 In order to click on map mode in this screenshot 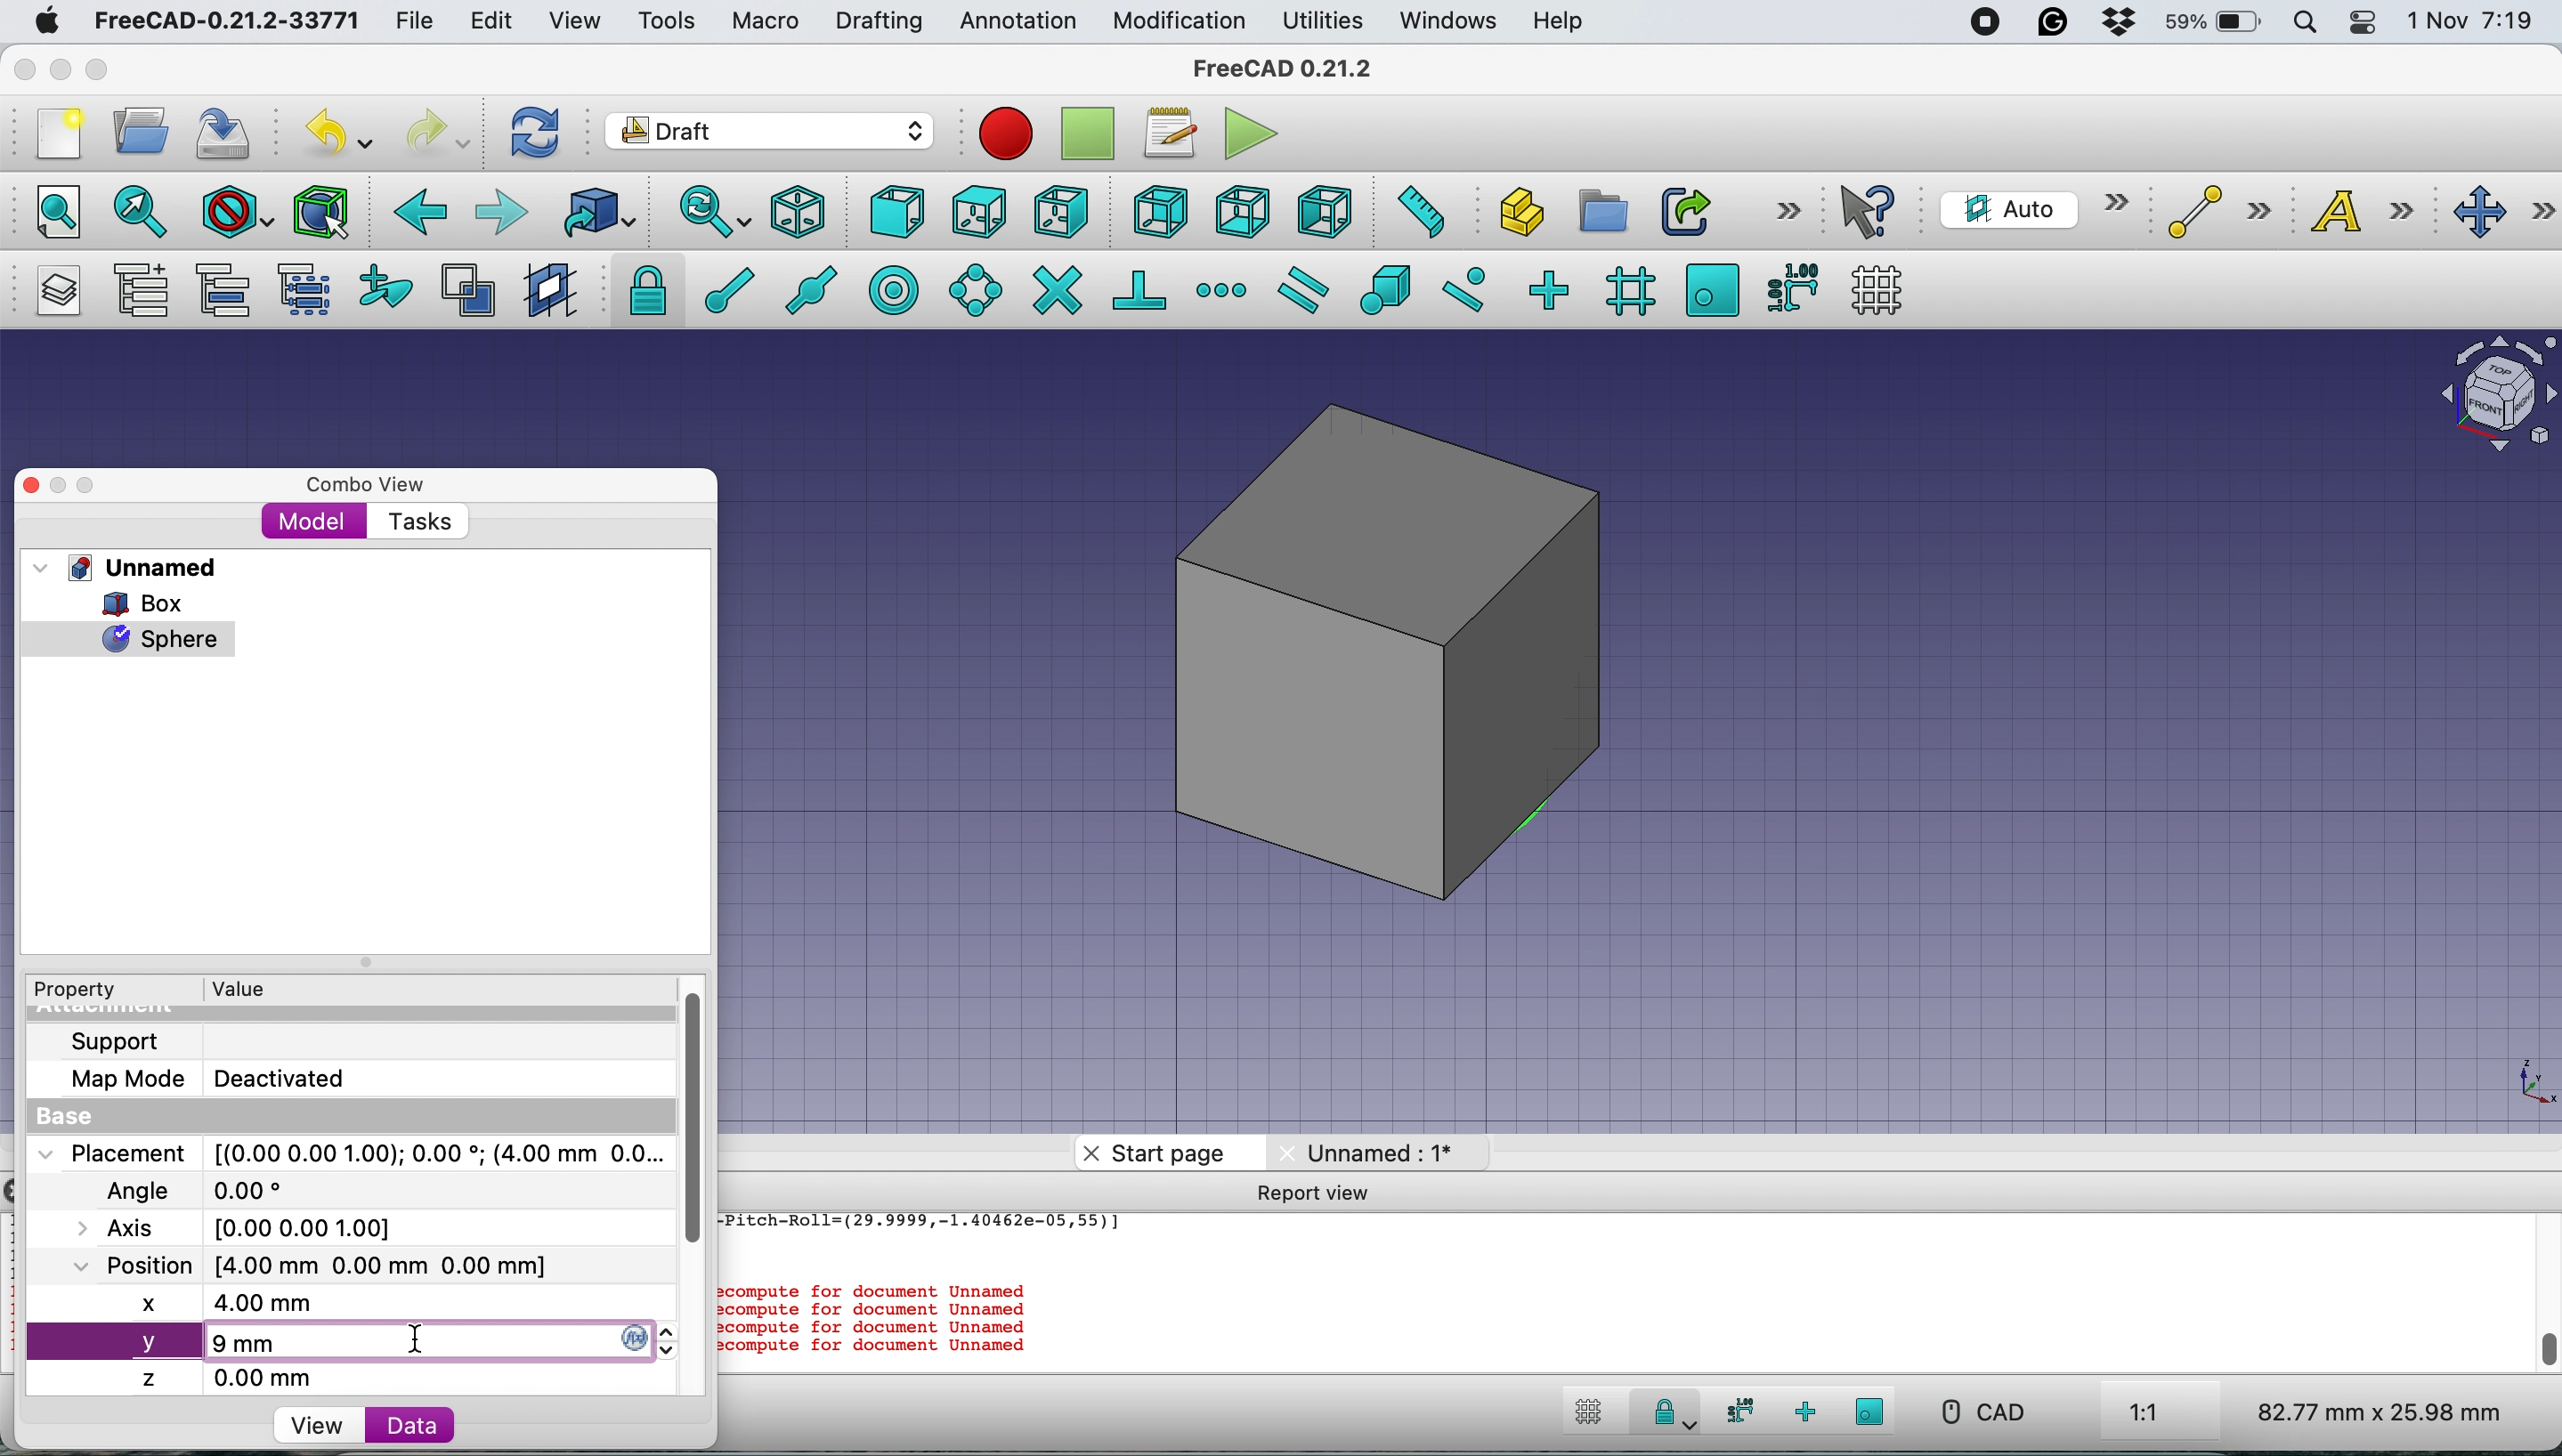, I will do `click(220, 1077)`.